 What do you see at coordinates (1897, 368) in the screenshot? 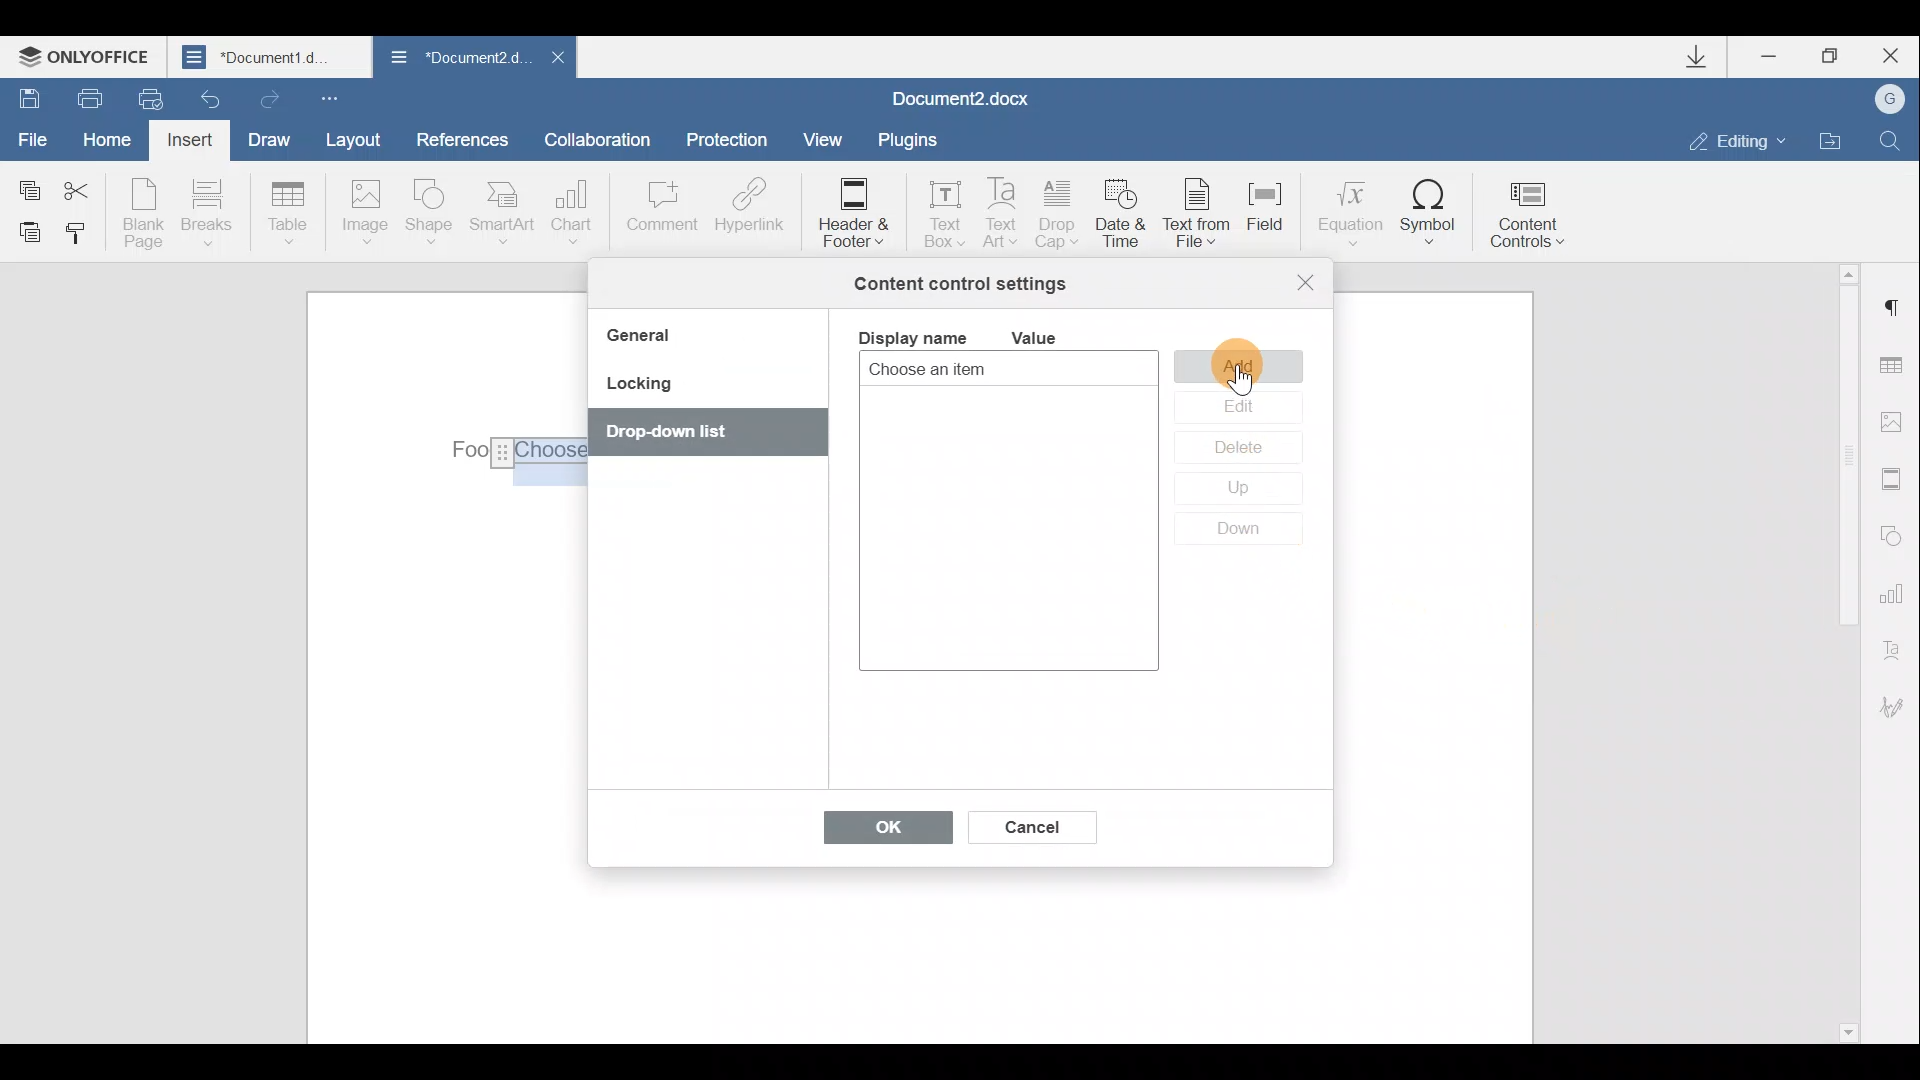
I see `Table settings` at bounding box center [1897, 368].